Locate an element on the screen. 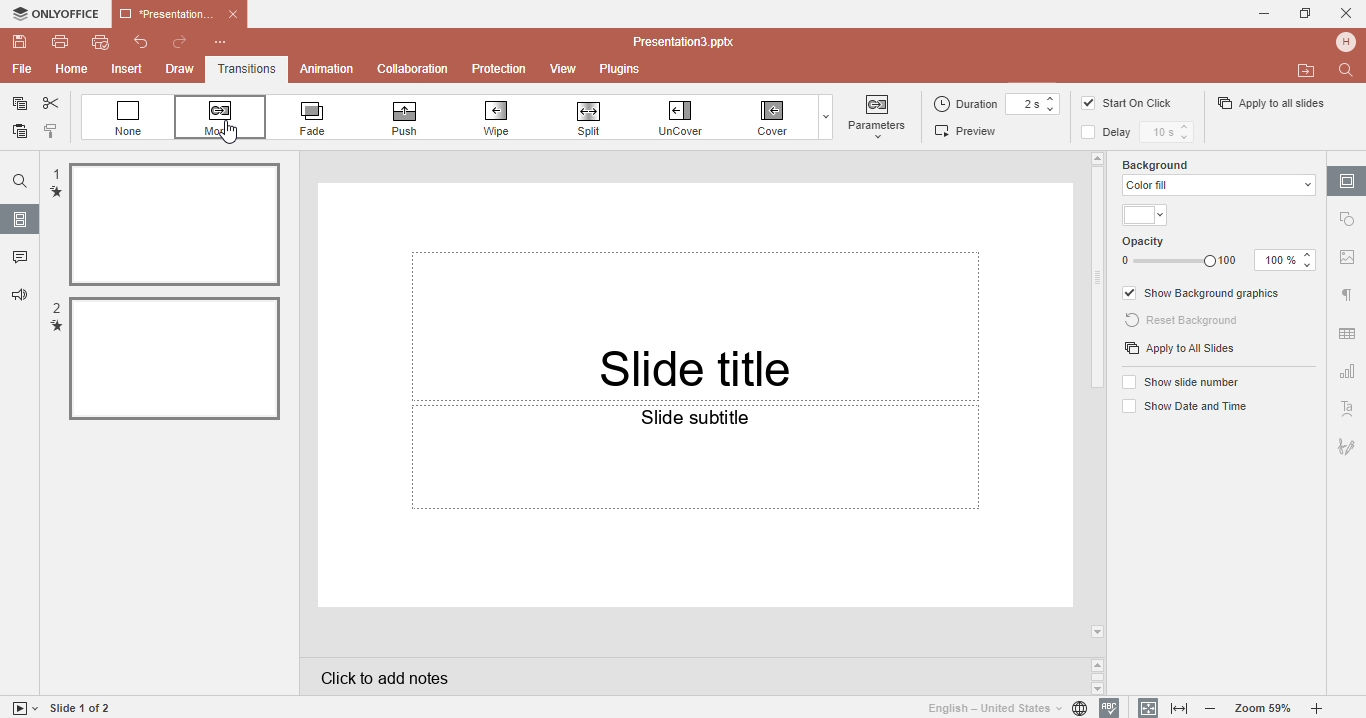 The image size is (1366, 718). Paste is located at coordinates (17, 135).